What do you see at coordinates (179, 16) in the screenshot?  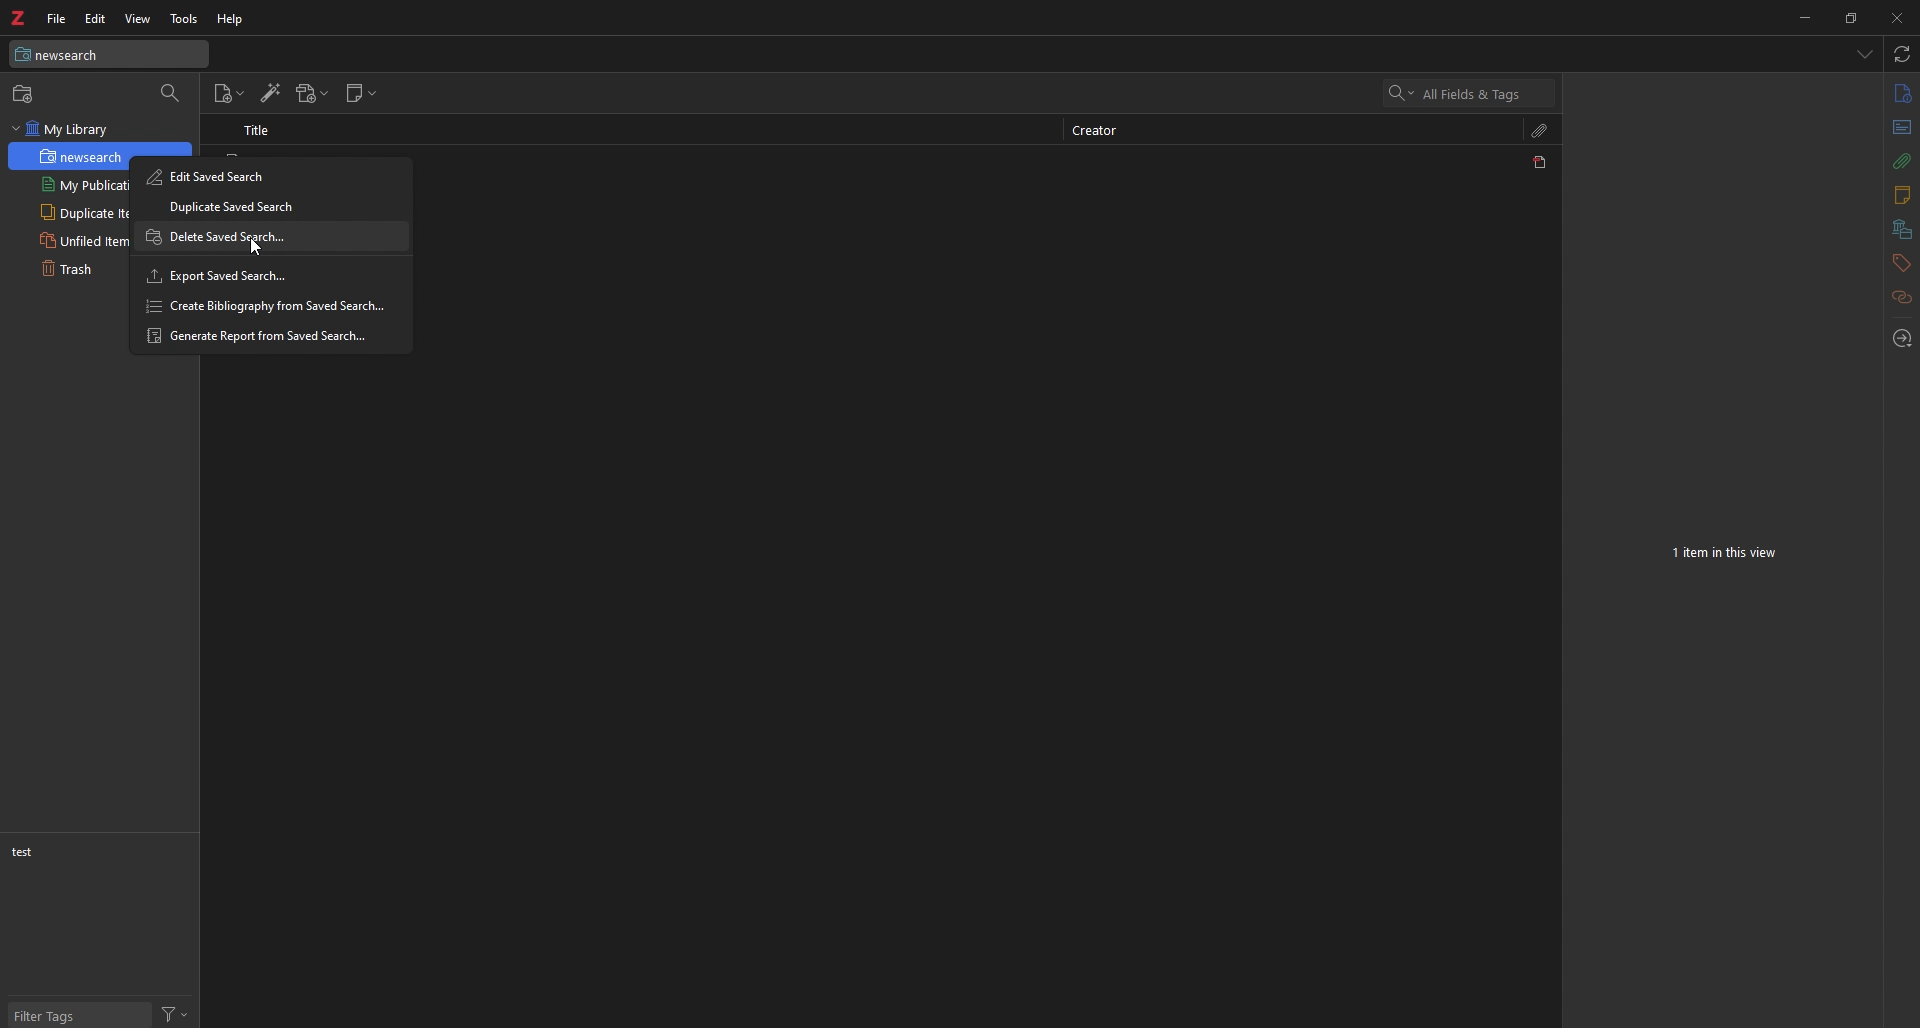 I see `Tools` at bounding box center [179, 16].